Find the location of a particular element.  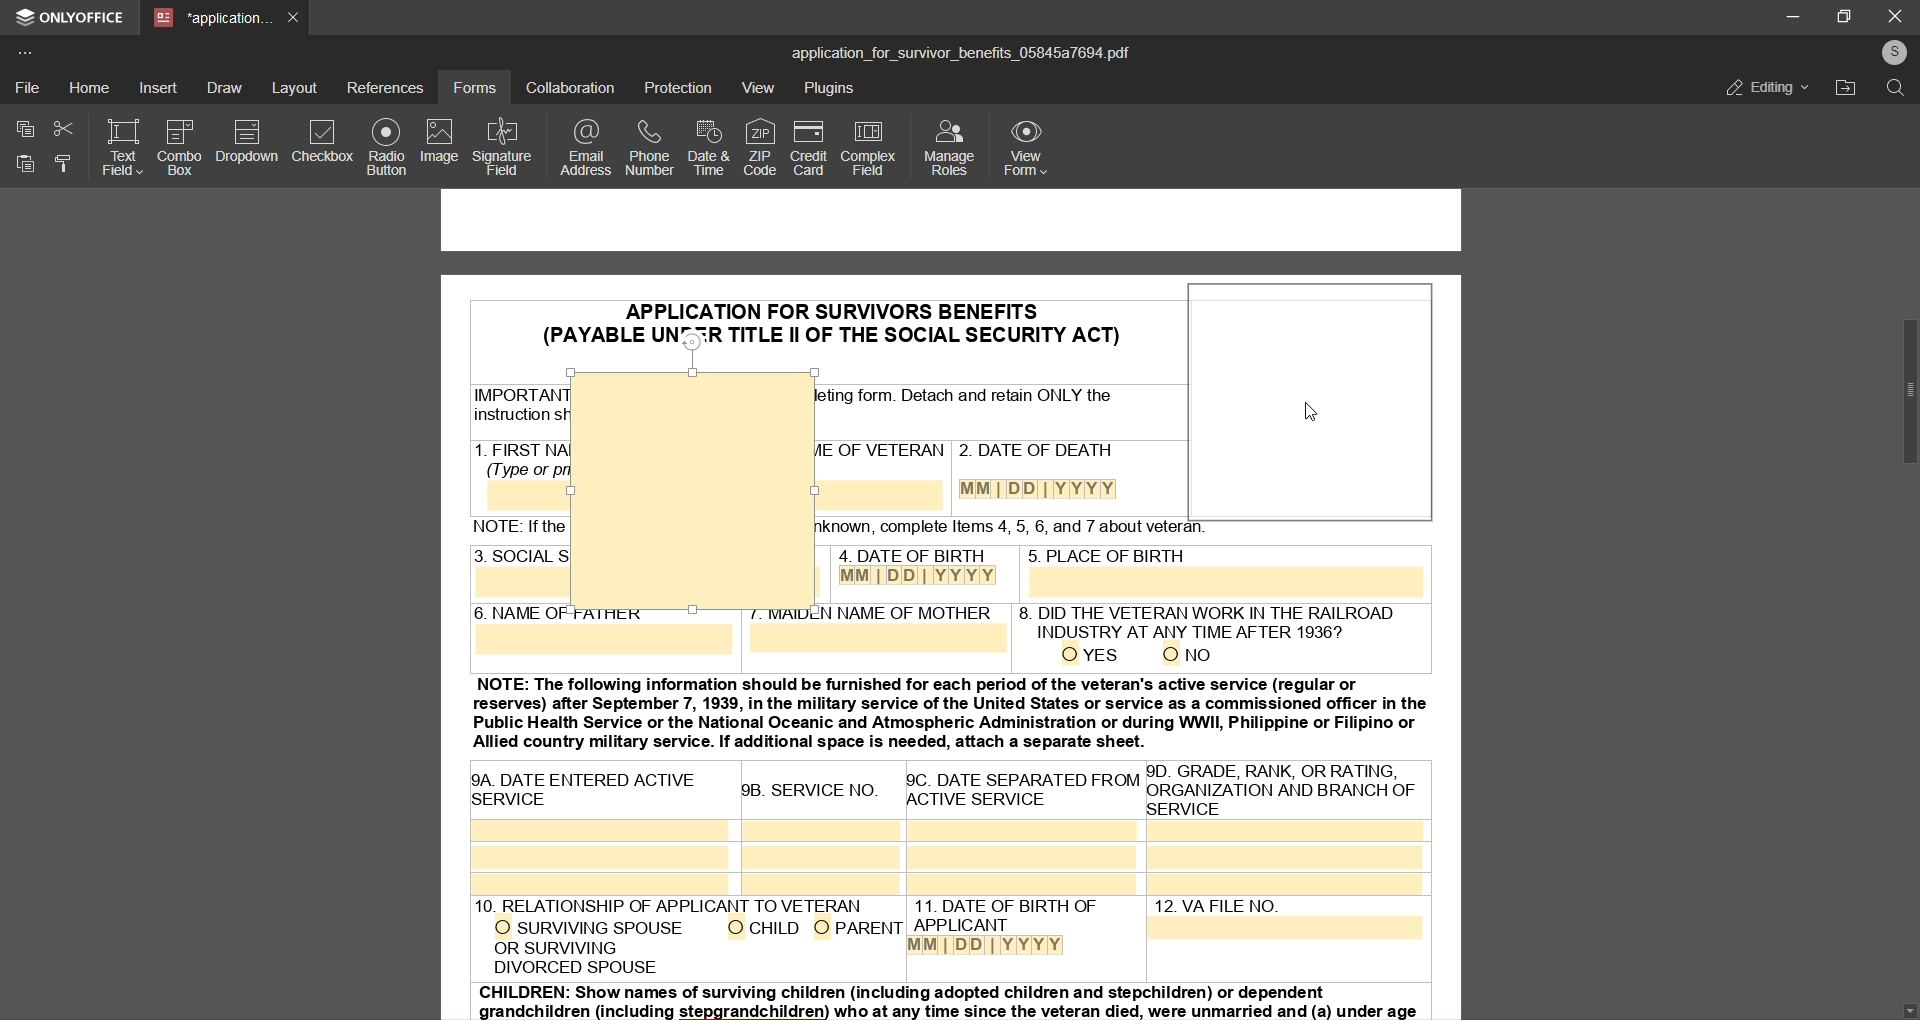

copy is located at coordinates (22, 128).